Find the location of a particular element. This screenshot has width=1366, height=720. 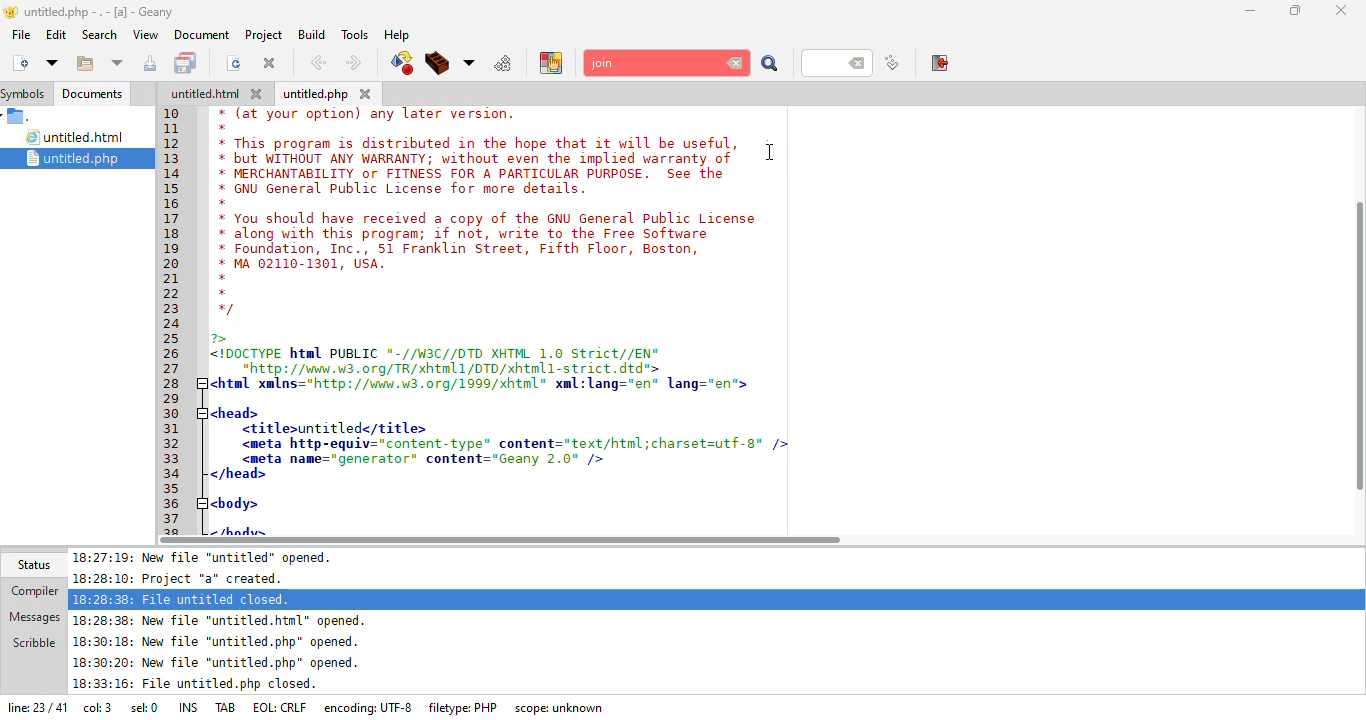

30 is located at coordinates (176, 414).